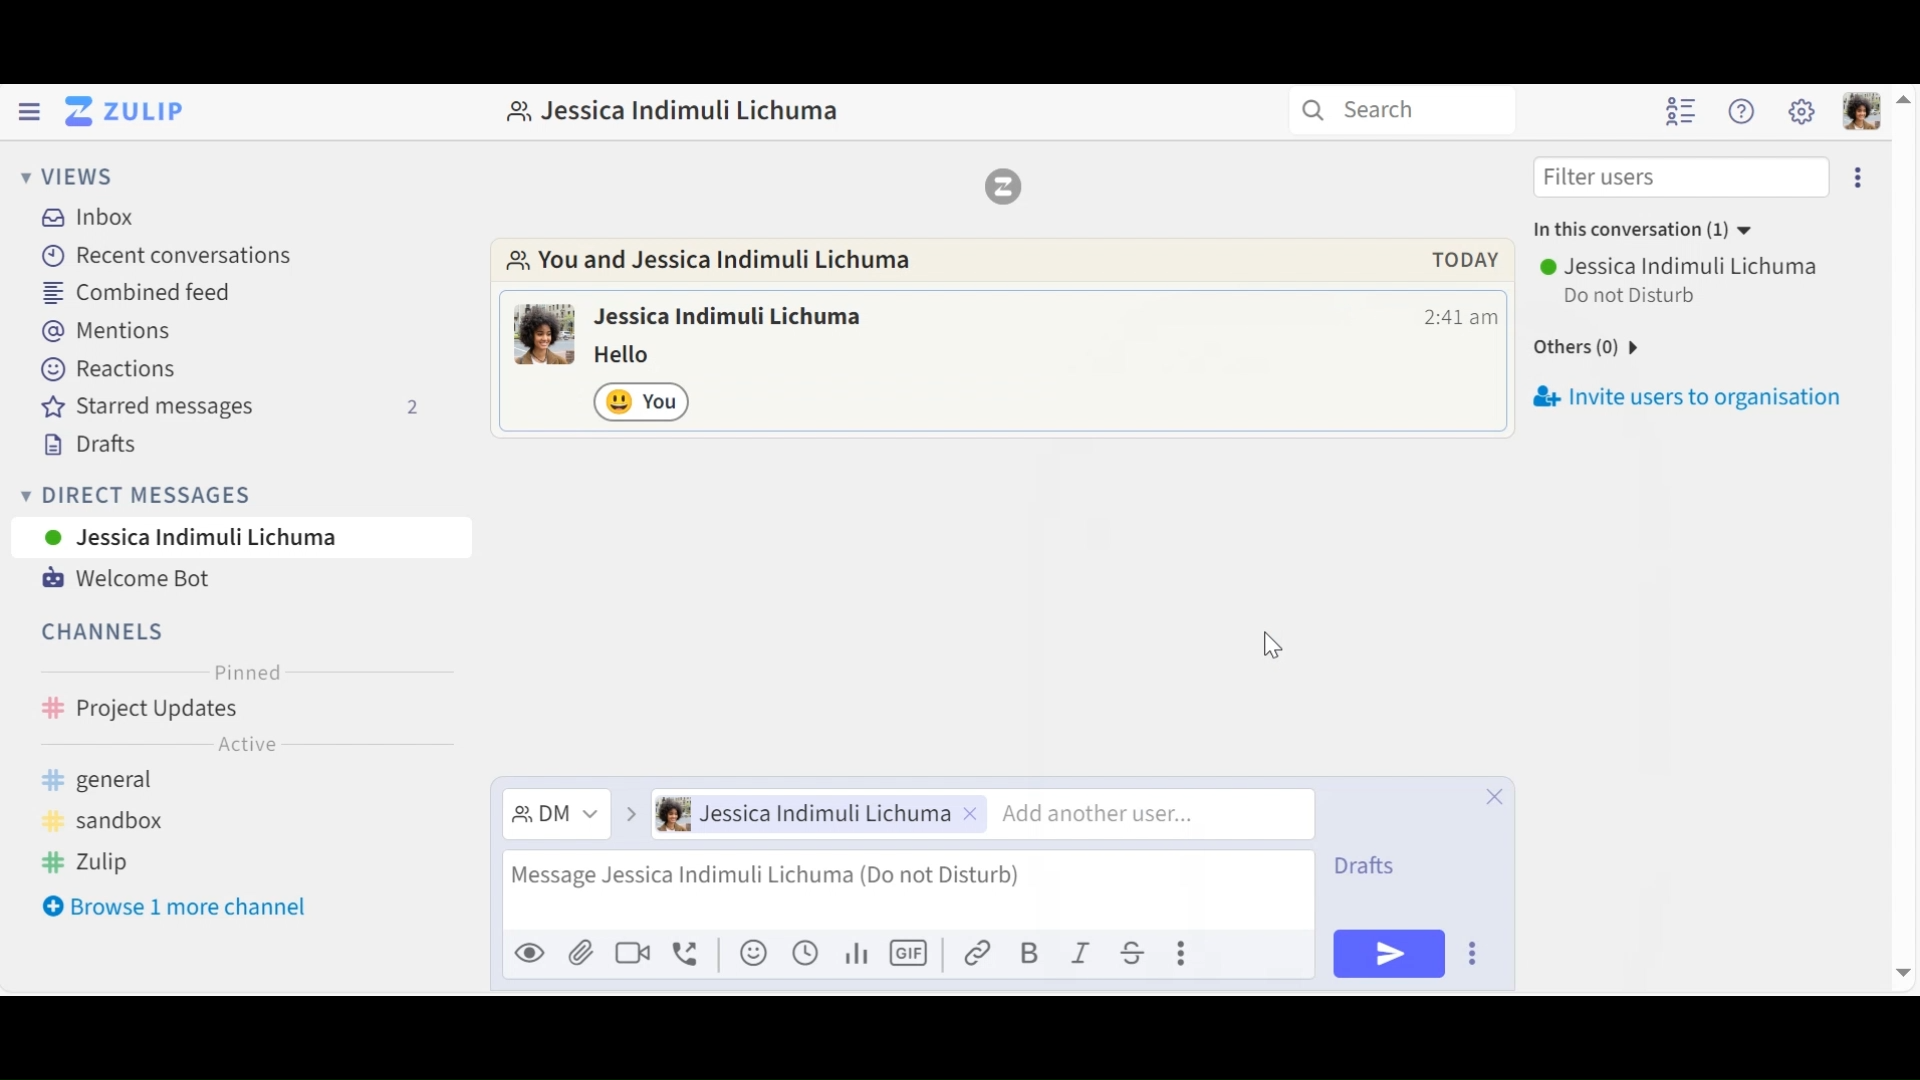  What do you see at coordinates (1389, 954) in the screenshot?
I see `Send` at bounding box center [1389, 954].